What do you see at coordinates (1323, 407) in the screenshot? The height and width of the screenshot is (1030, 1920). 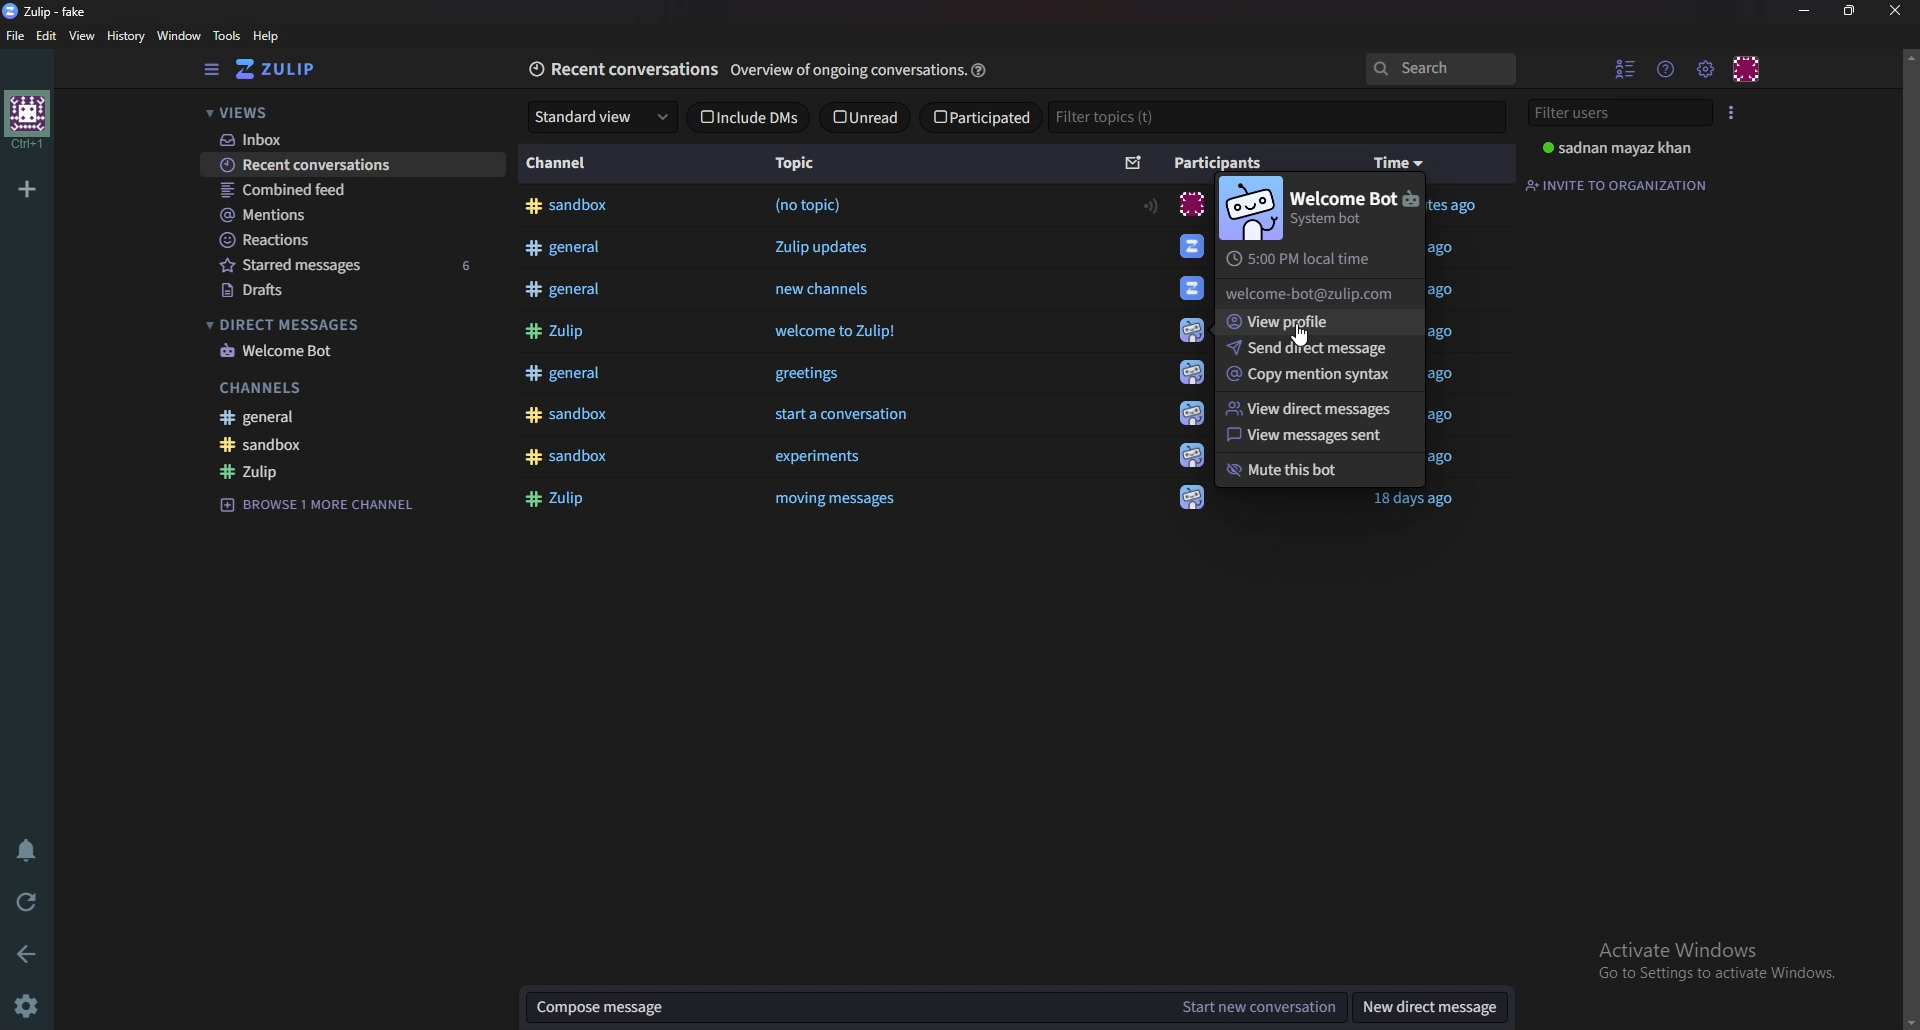 I see `View direct message` at bounding box center [1323, 407].